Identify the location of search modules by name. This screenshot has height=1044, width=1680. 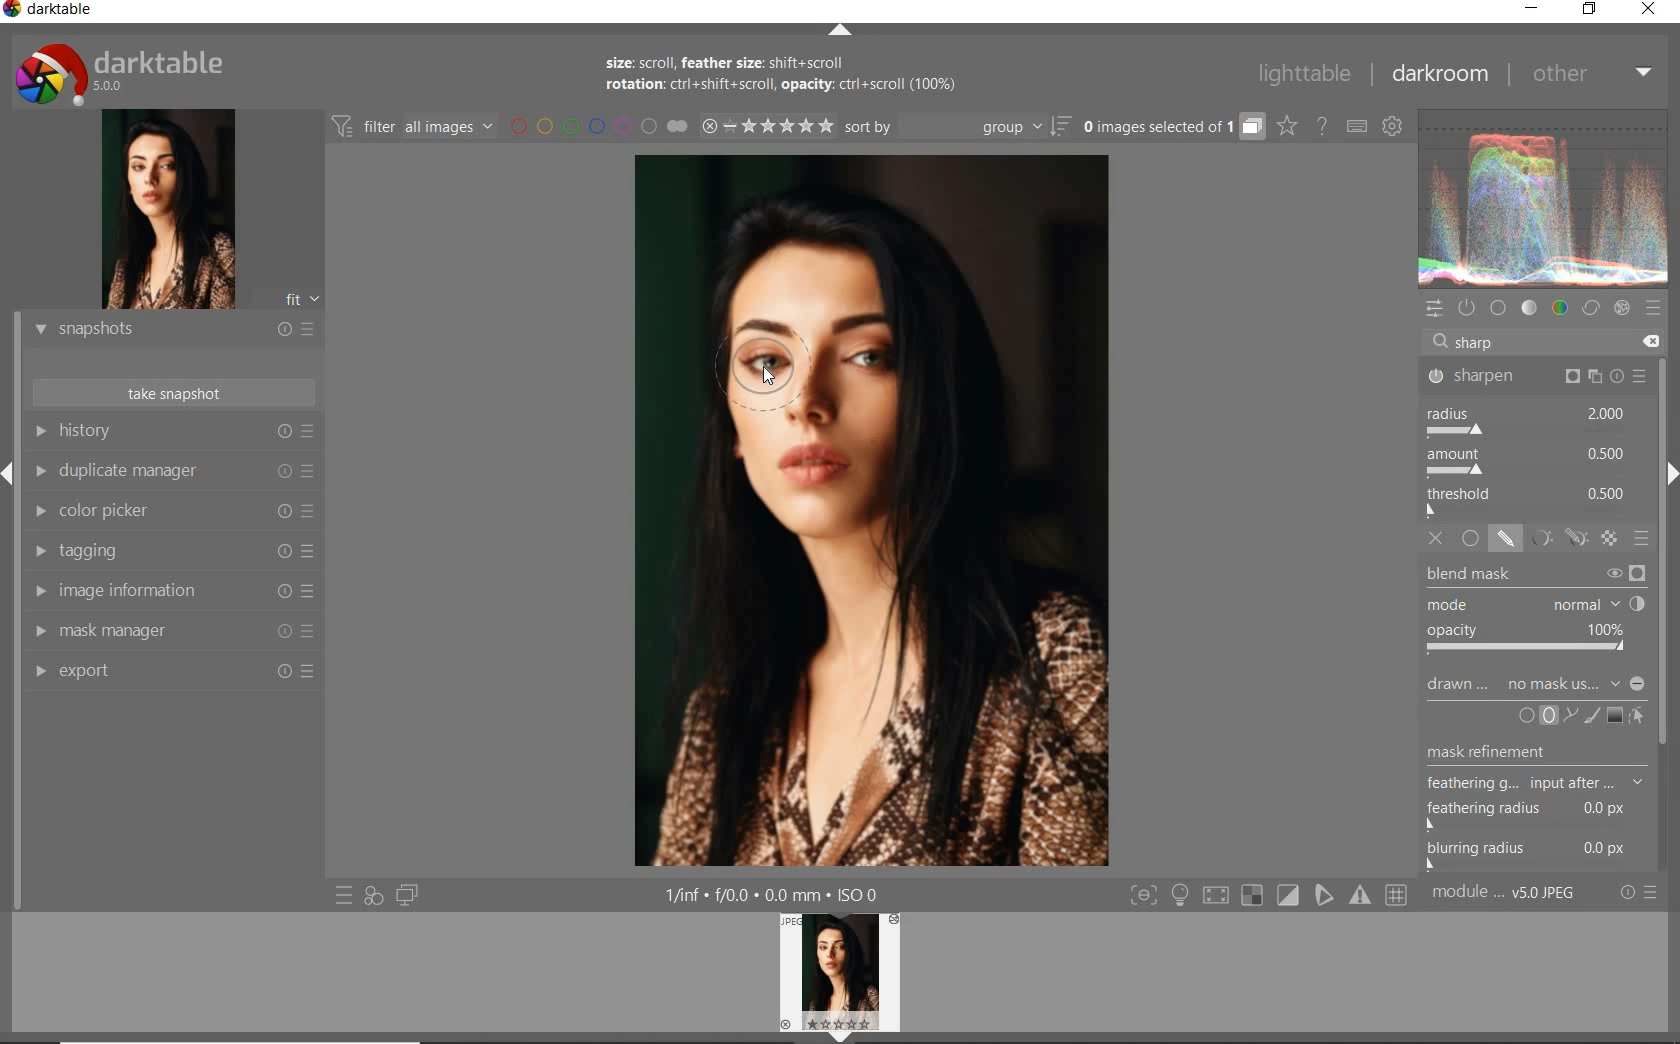
(1538, 341).